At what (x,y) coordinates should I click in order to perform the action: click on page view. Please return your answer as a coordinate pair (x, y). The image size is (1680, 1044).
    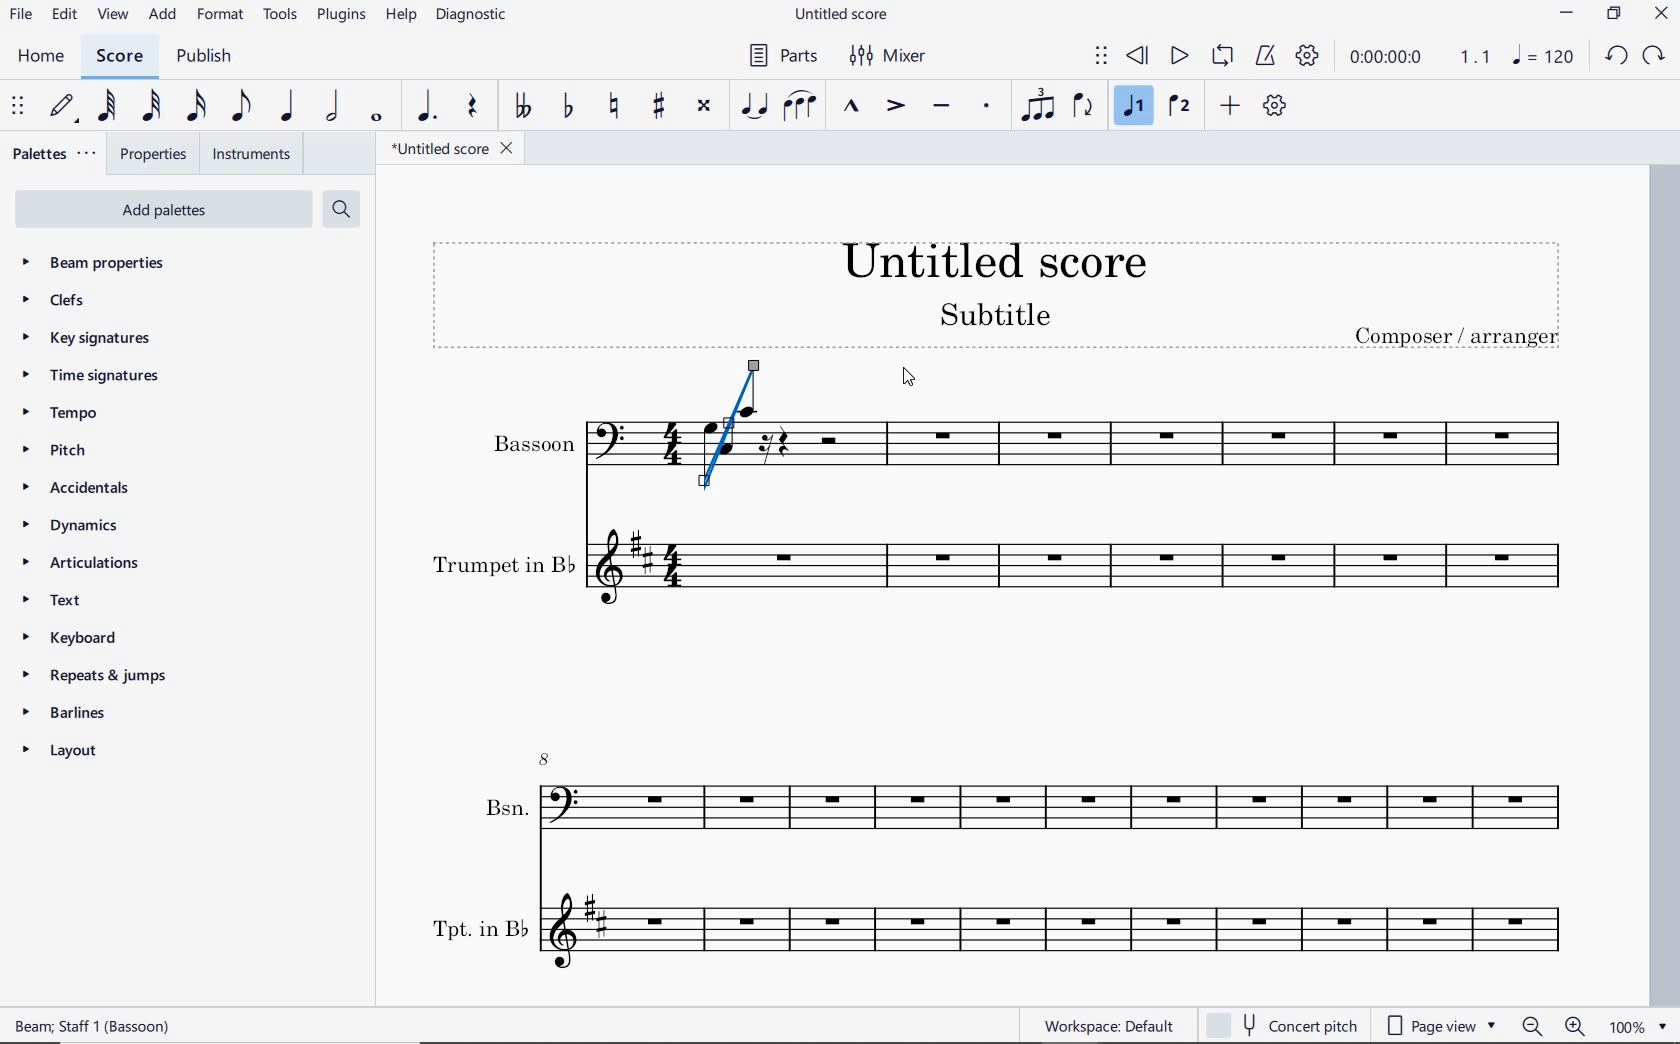
    Looking at the image, I should click on (1436, 1024).